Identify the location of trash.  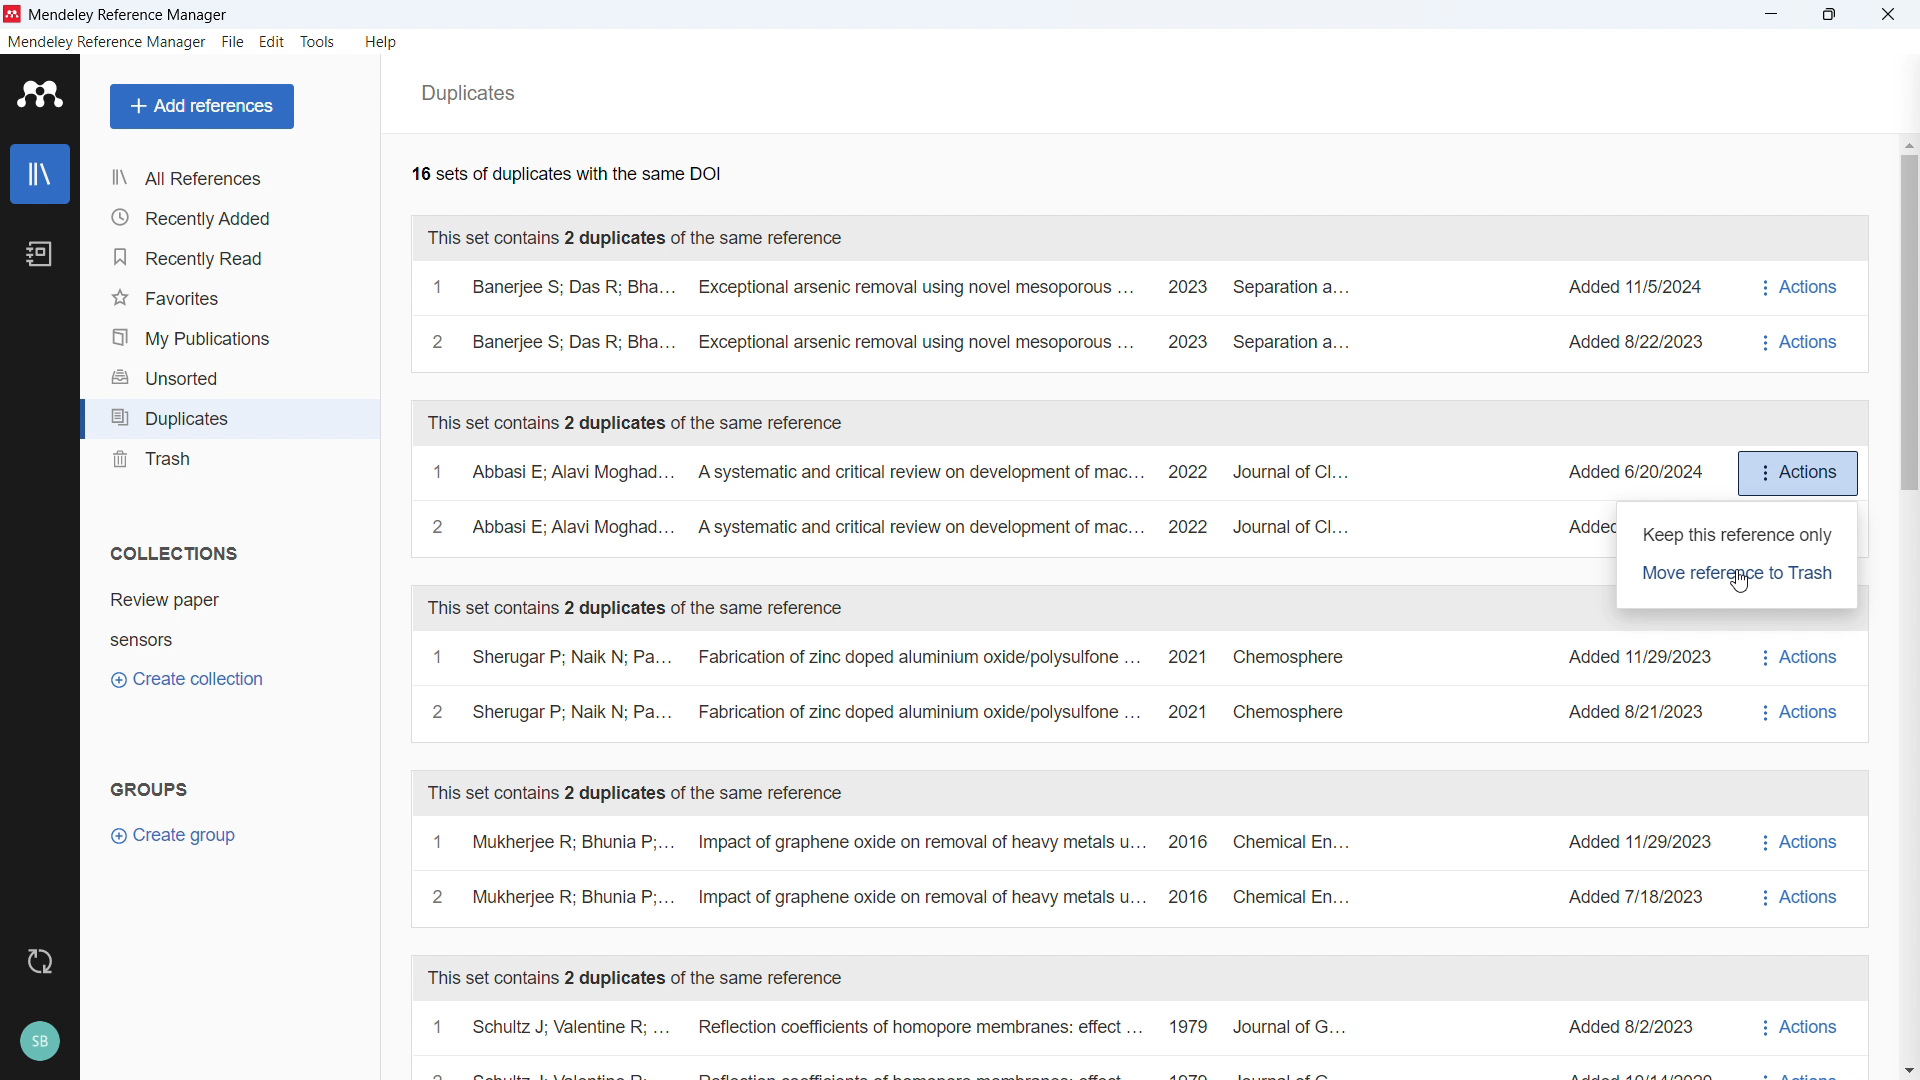
(228, 458).